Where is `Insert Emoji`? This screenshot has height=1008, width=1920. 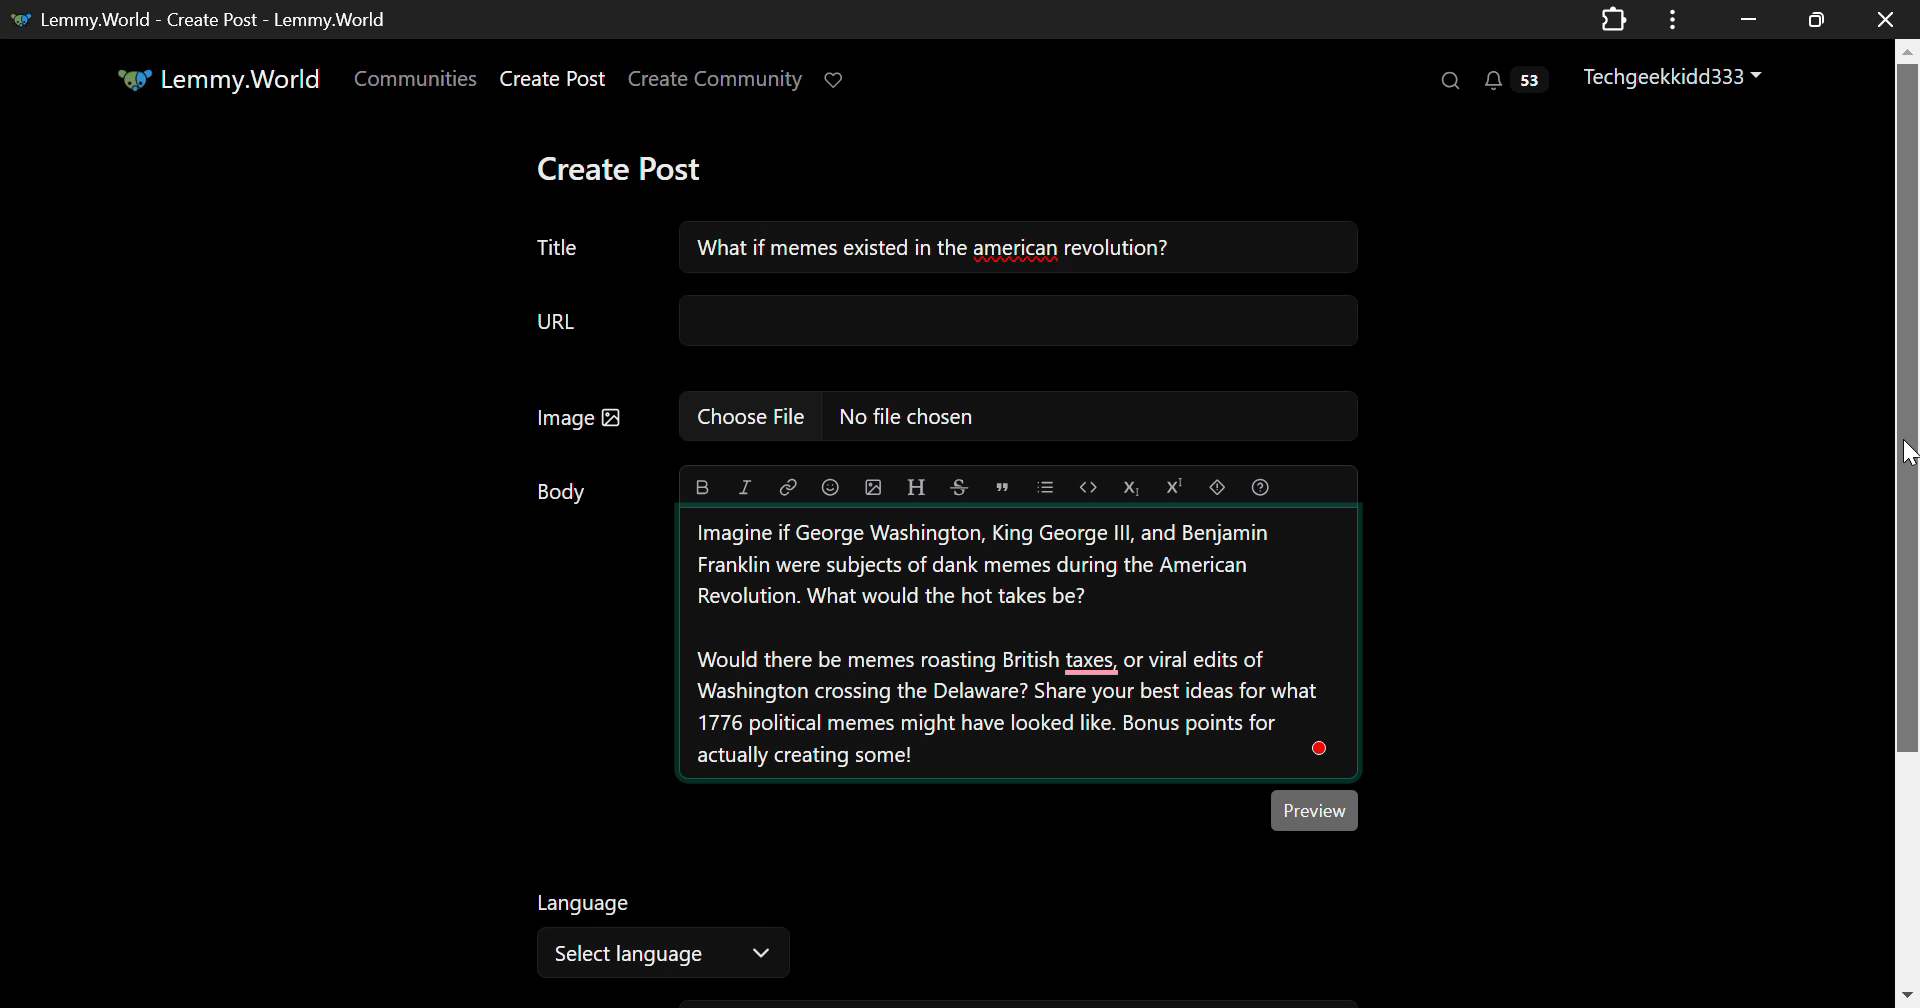
Insert Emoji is located at coordinates (830, 485).